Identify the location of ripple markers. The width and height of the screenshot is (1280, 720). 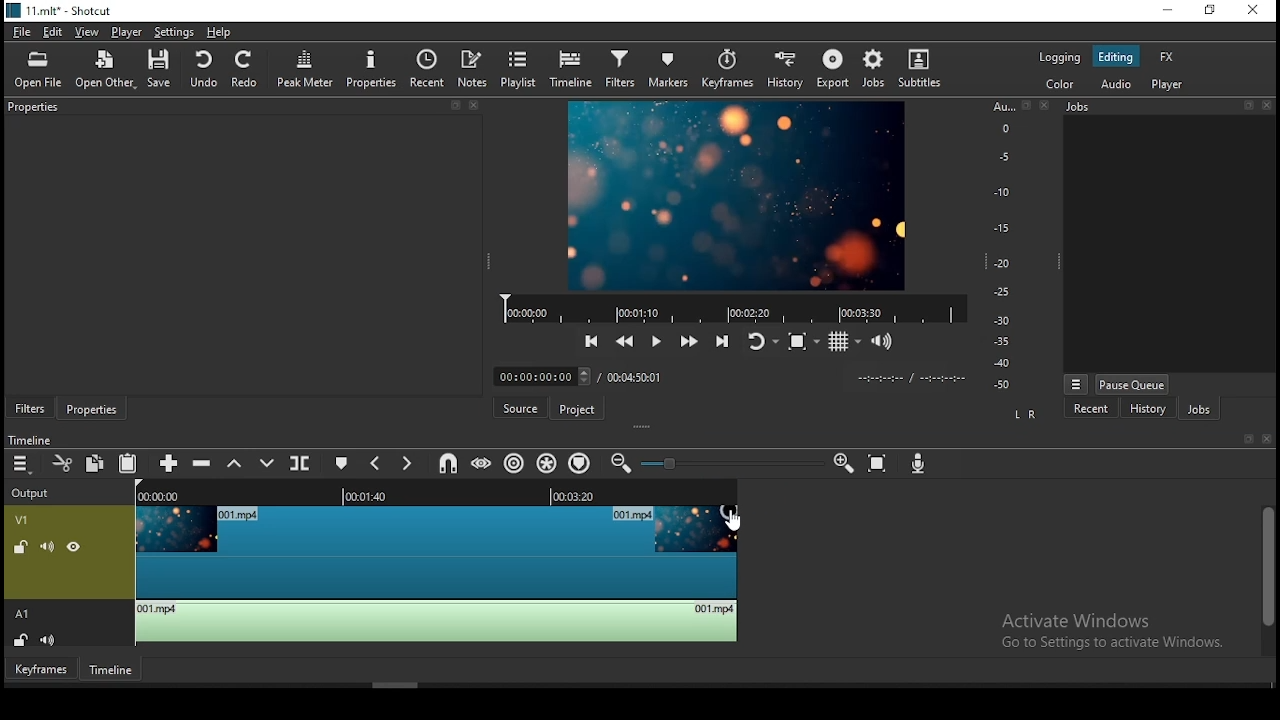
(579, 464).